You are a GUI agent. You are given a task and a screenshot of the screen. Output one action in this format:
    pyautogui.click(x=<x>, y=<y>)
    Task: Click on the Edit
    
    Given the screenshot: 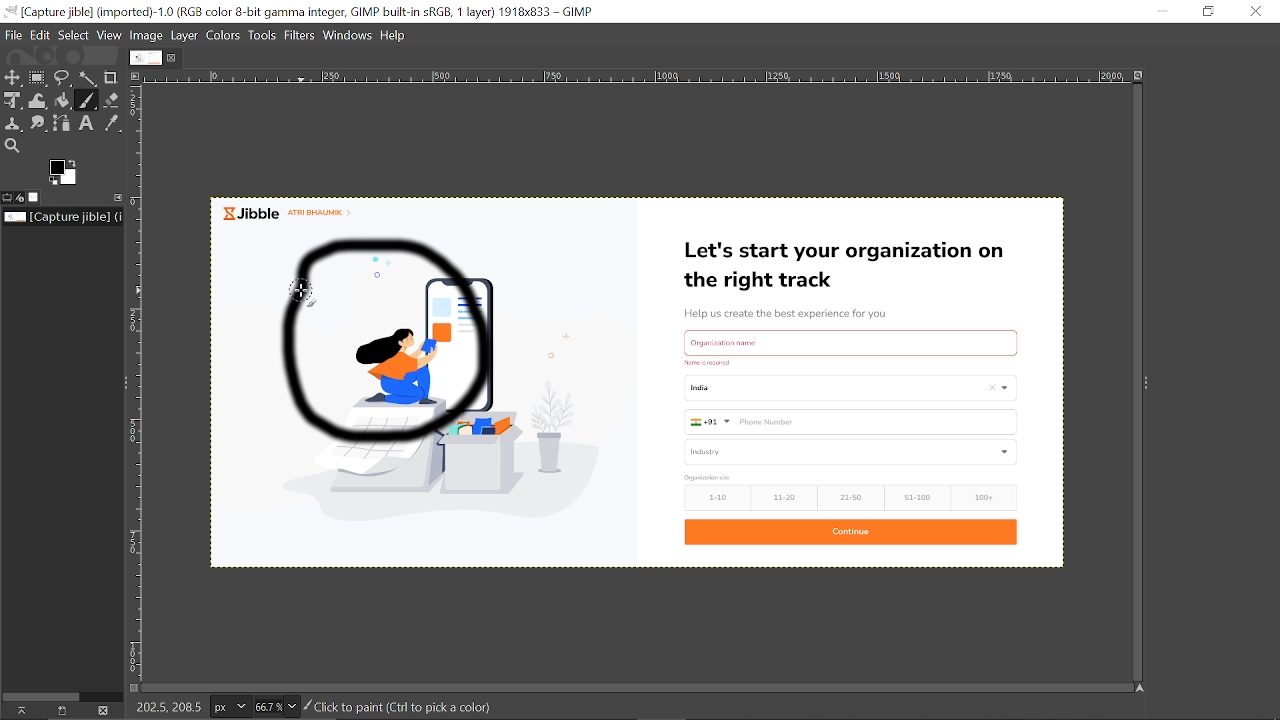 What is the action you would take?
    pyautogui.click(x=42, y=36)
    